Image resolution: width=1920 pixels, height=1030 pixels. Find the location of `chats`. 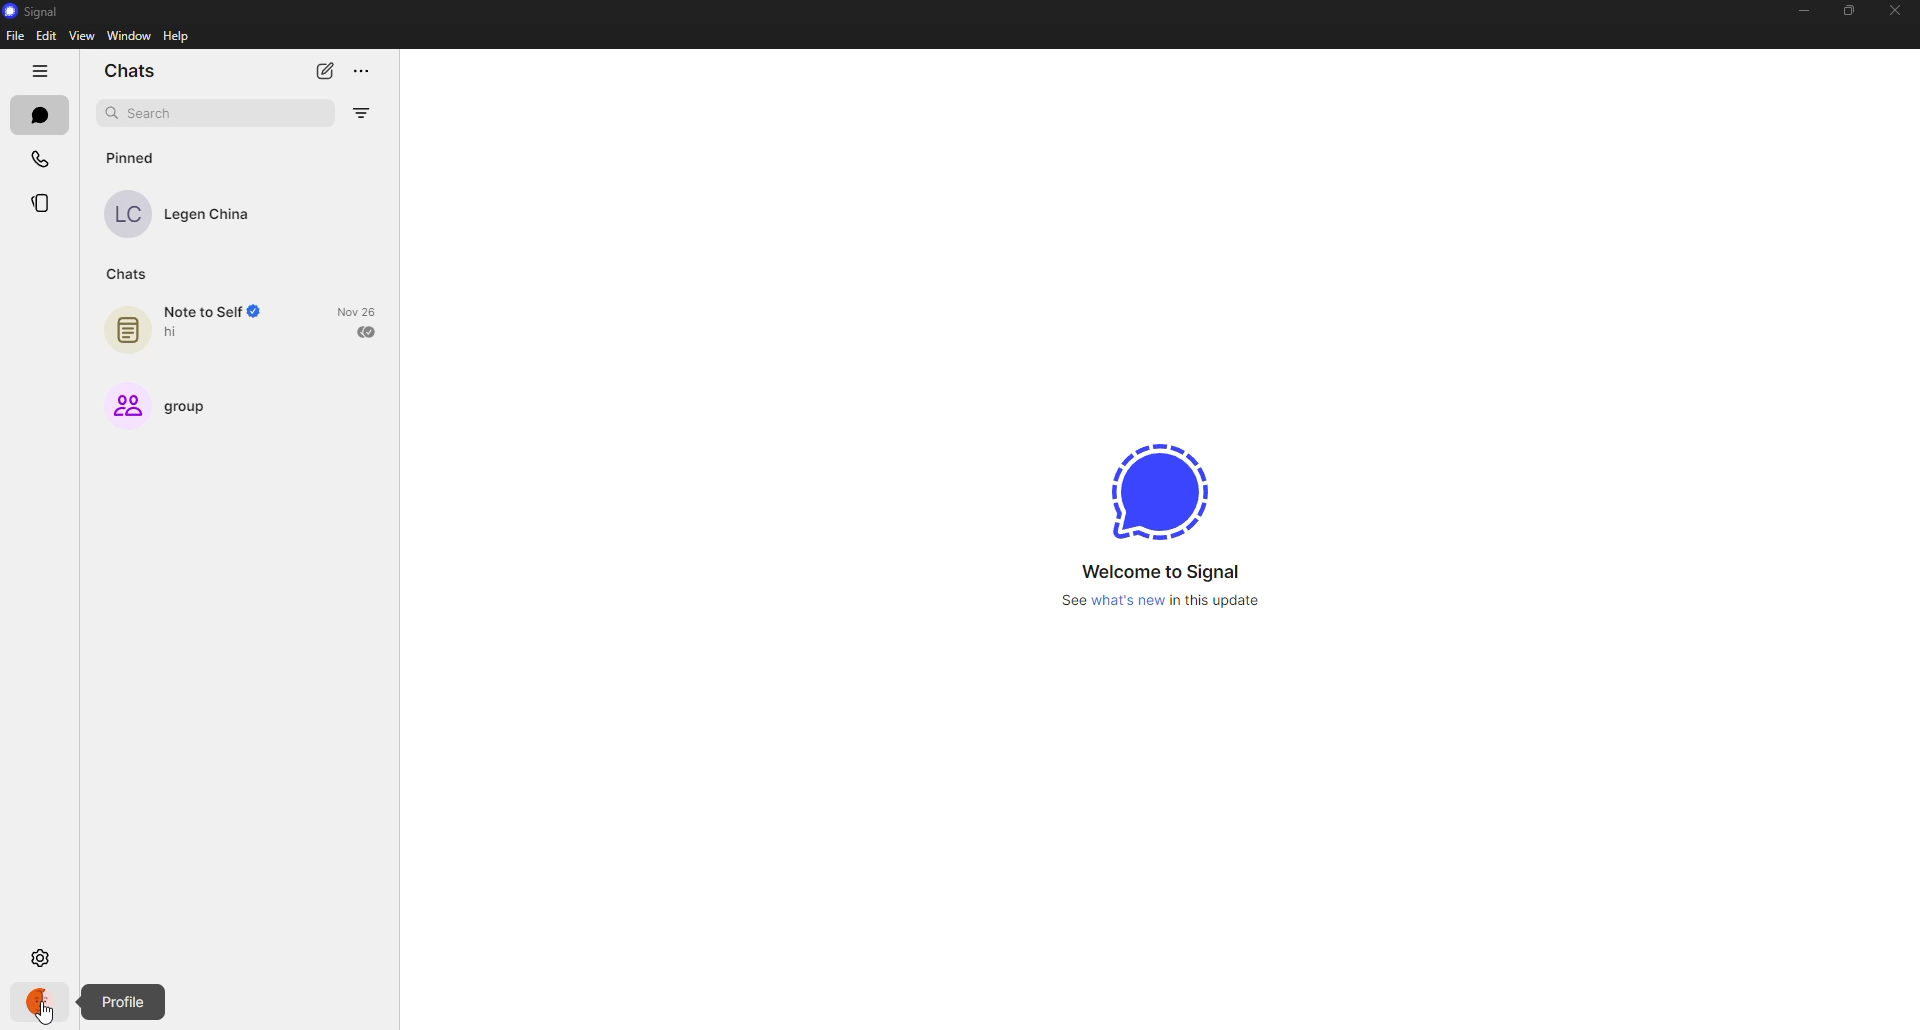

chats is located at coordinates (132, 72).